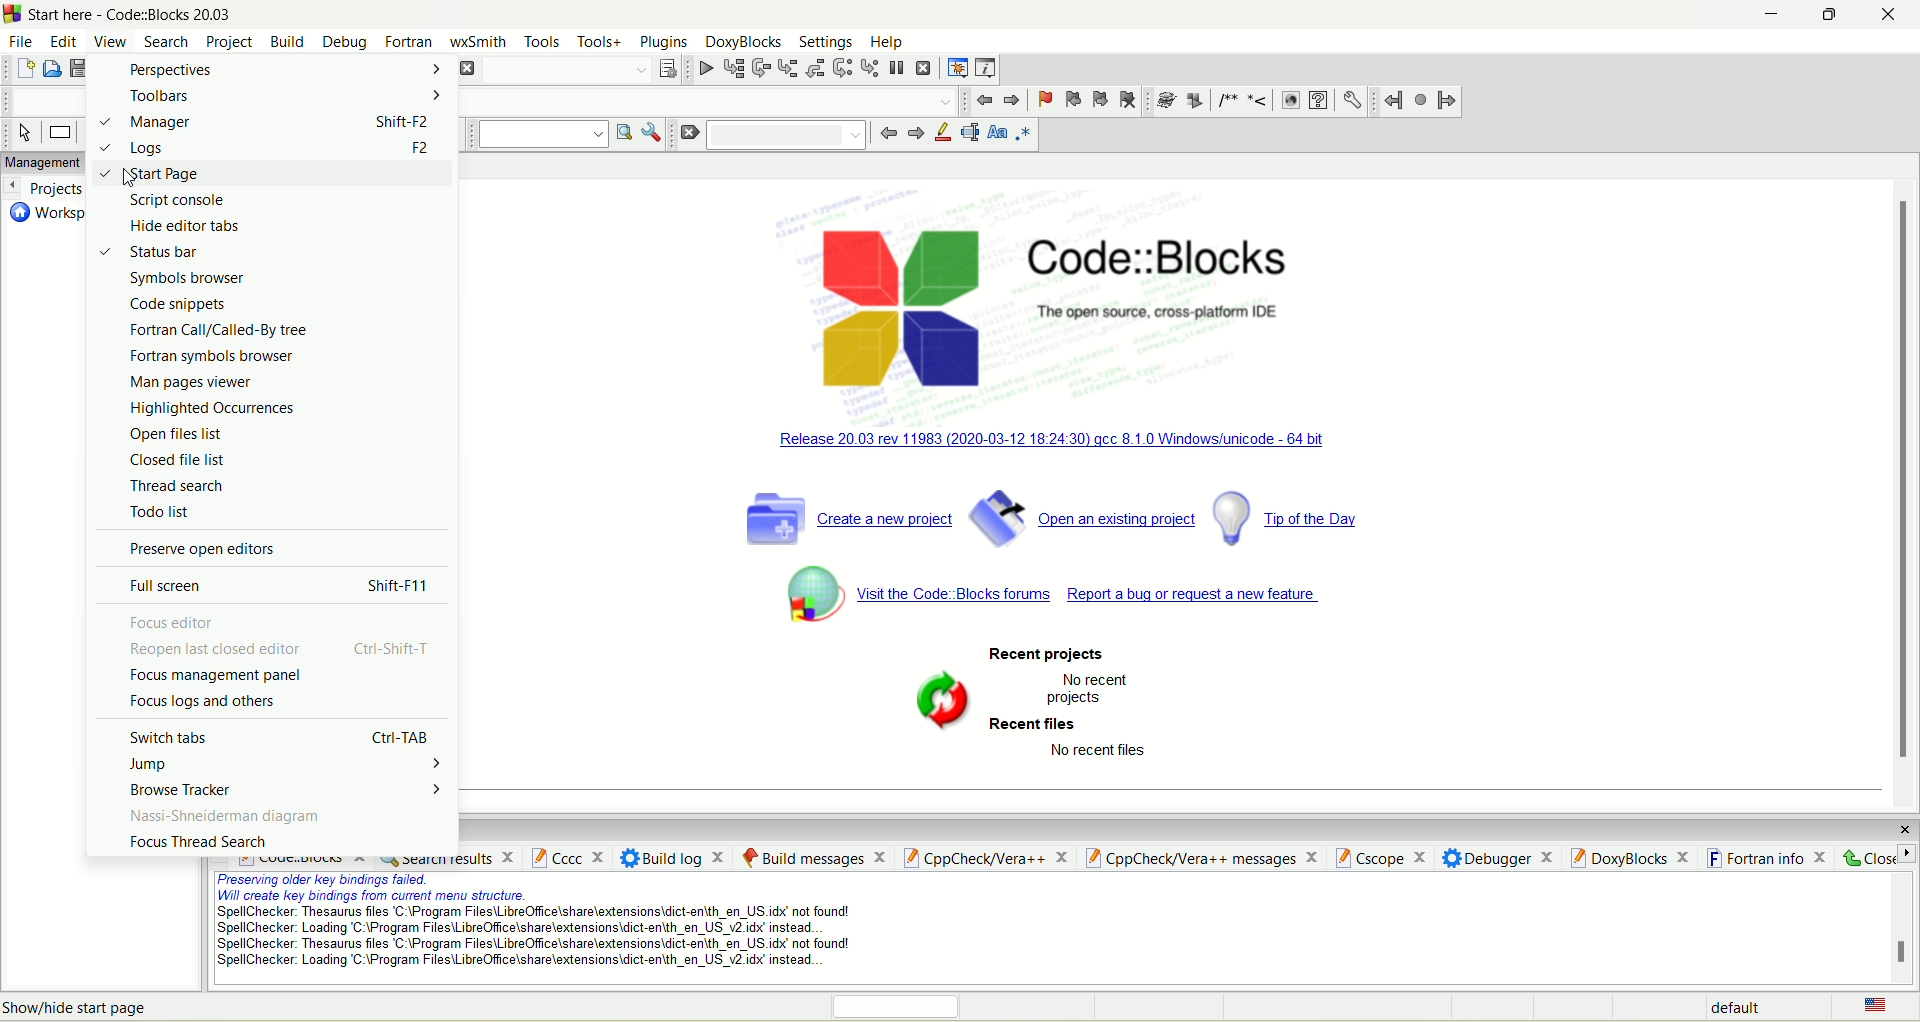  Describe the element at coordinates (1048, 653) in the screenshot. I see `recent projects` at that location.